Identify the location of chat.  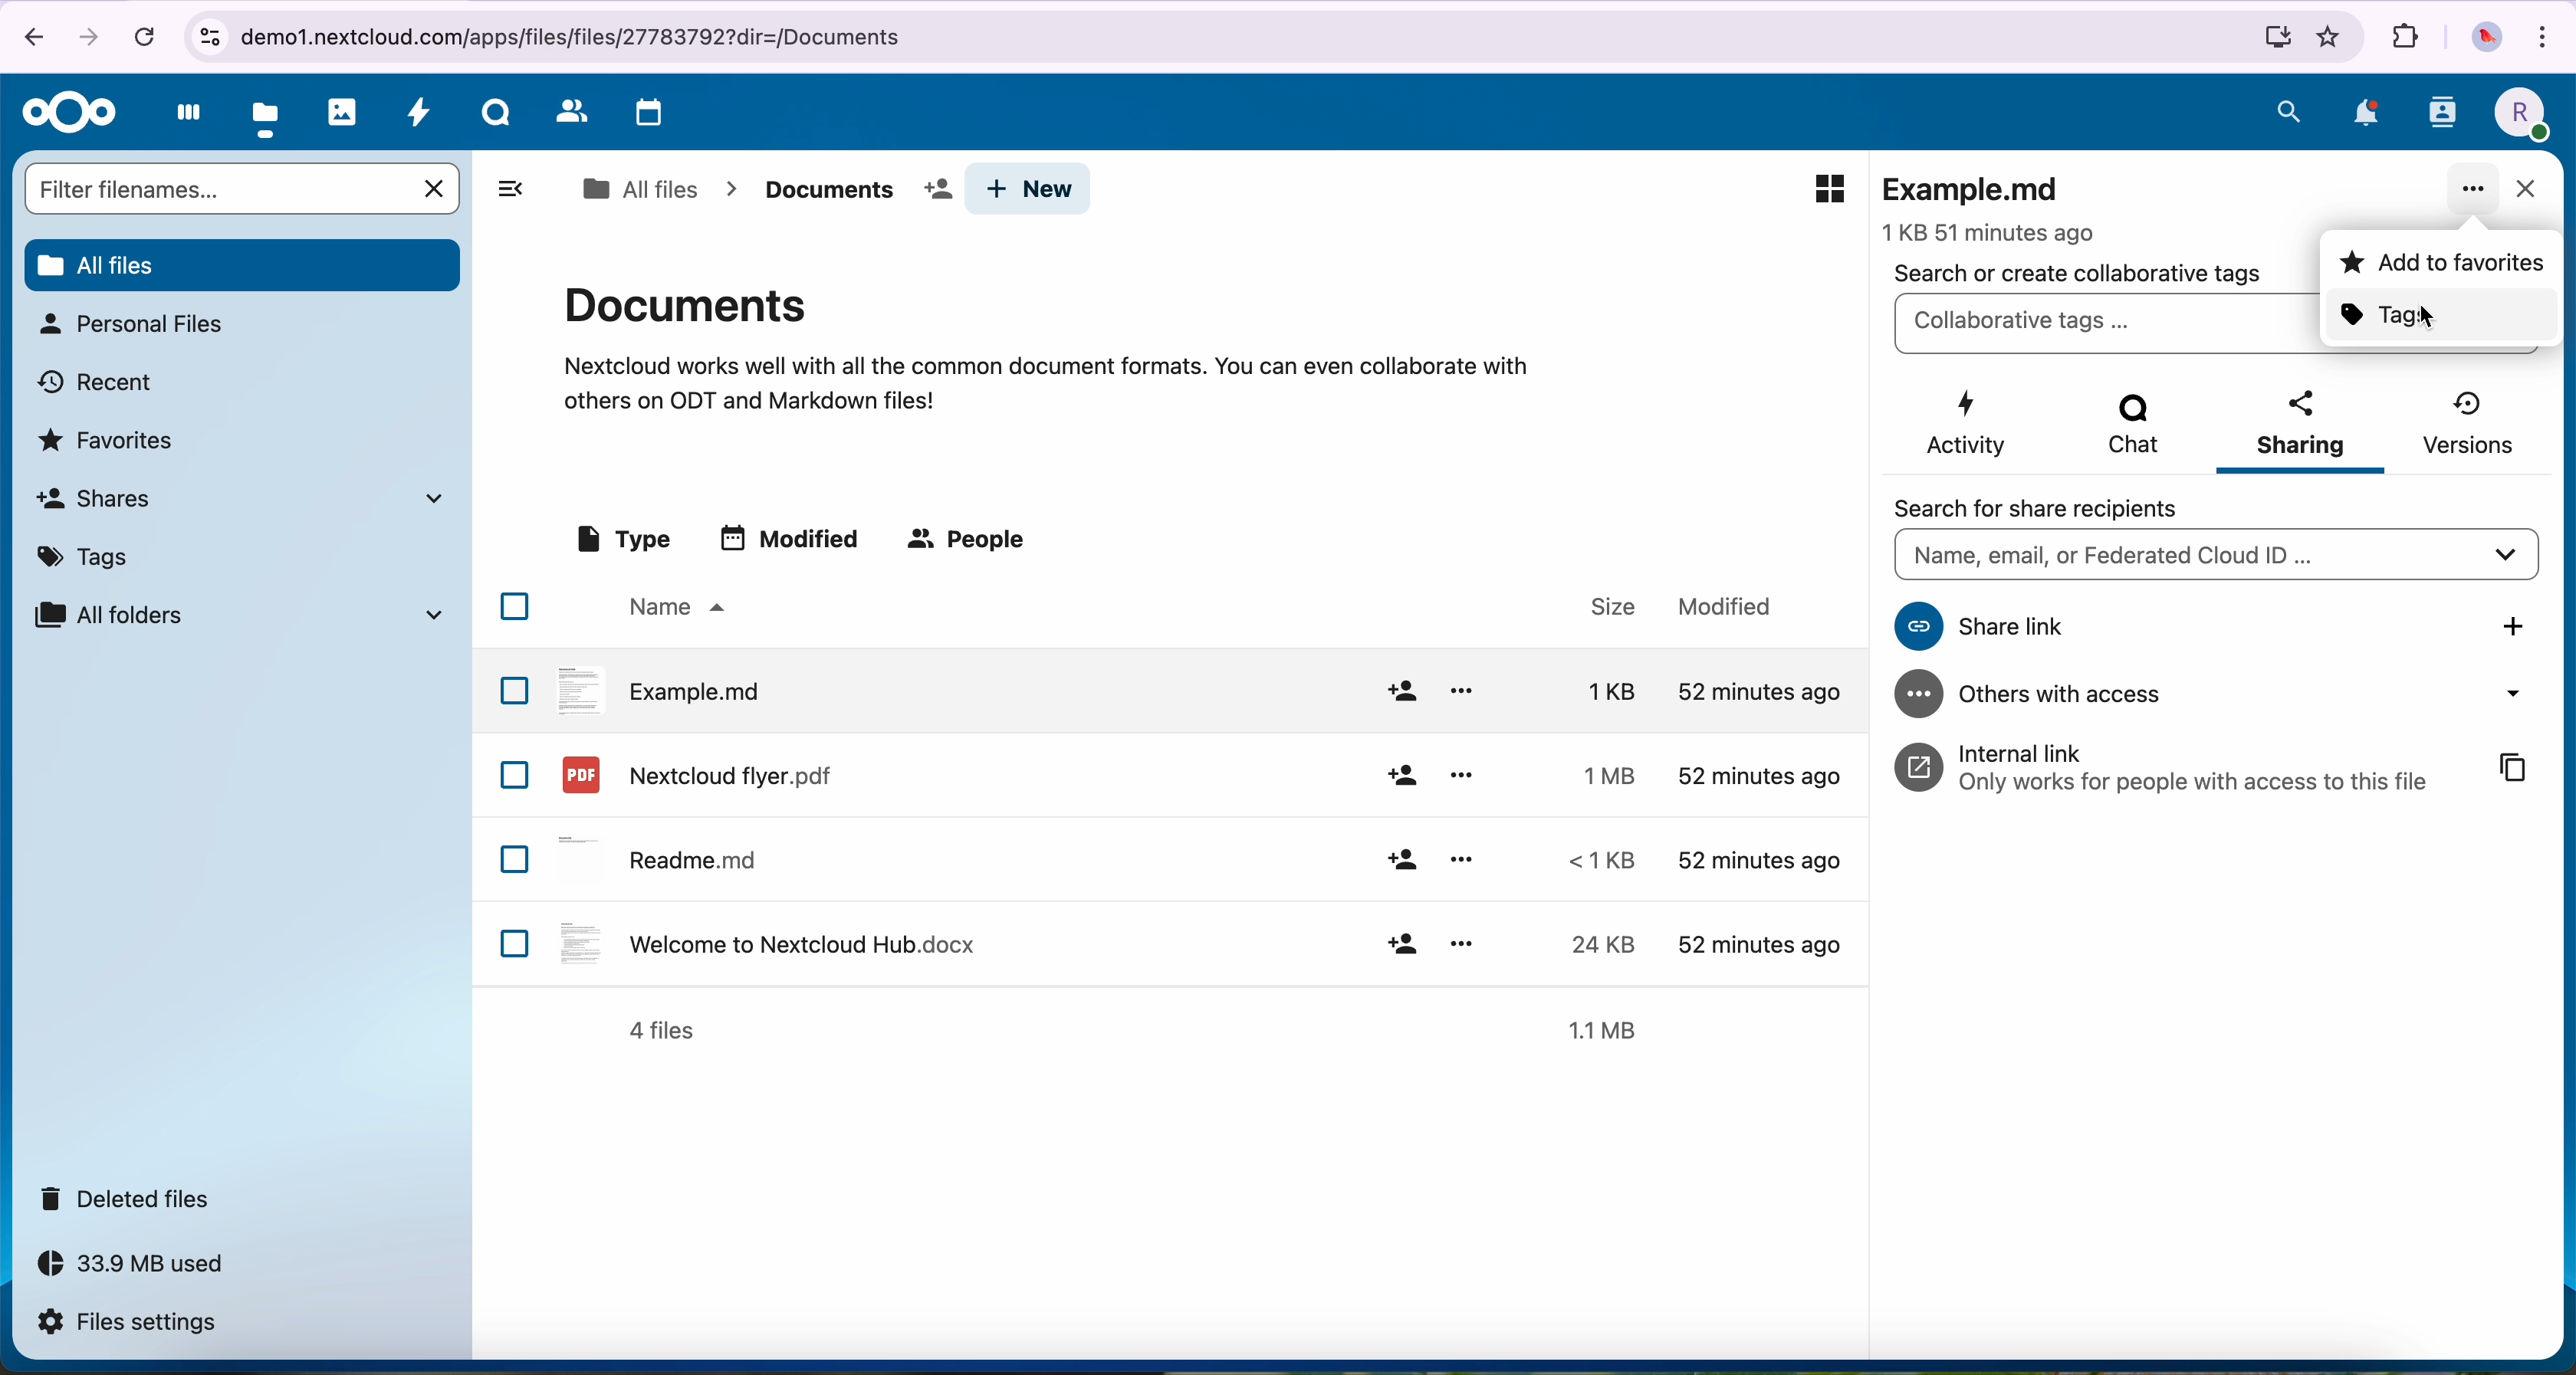
(2130, 430).